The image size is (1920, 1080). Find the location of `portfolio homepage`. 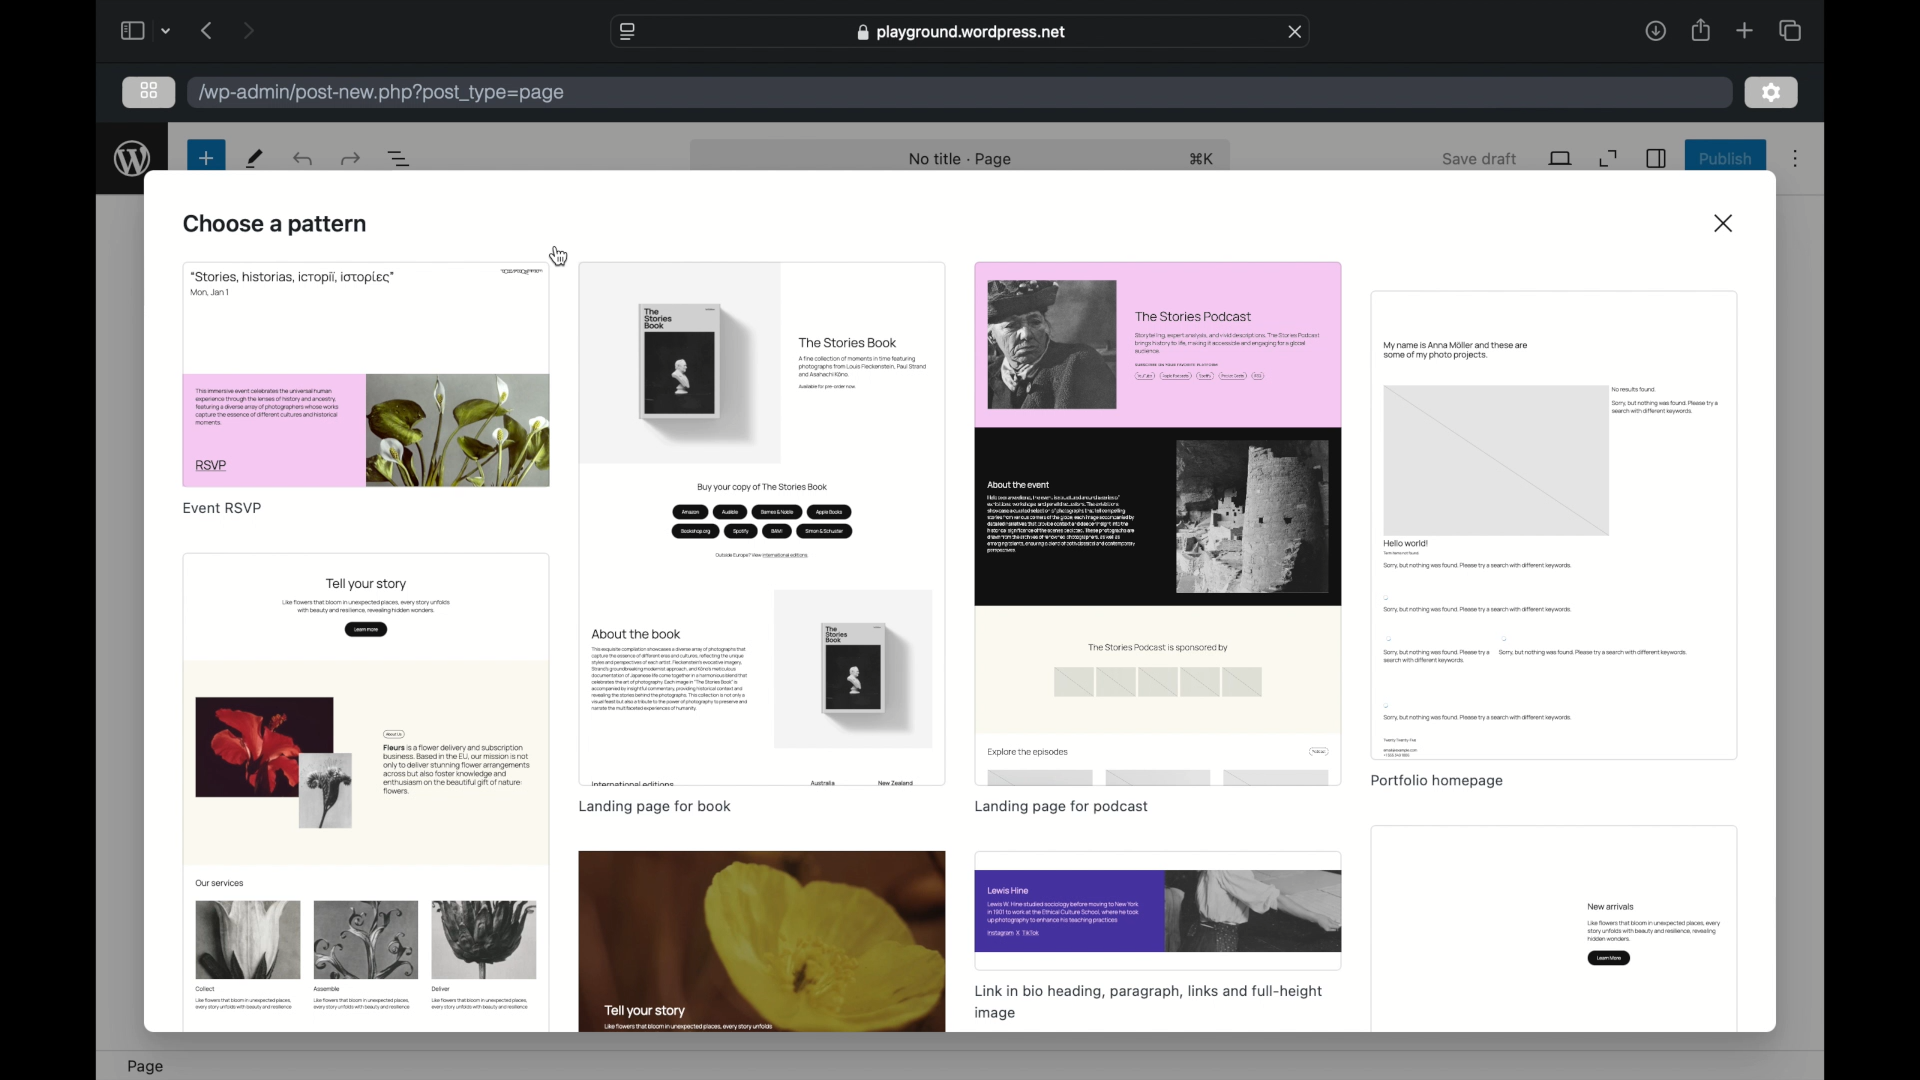

portfolio homepage is located at coordinates (1436, 782).